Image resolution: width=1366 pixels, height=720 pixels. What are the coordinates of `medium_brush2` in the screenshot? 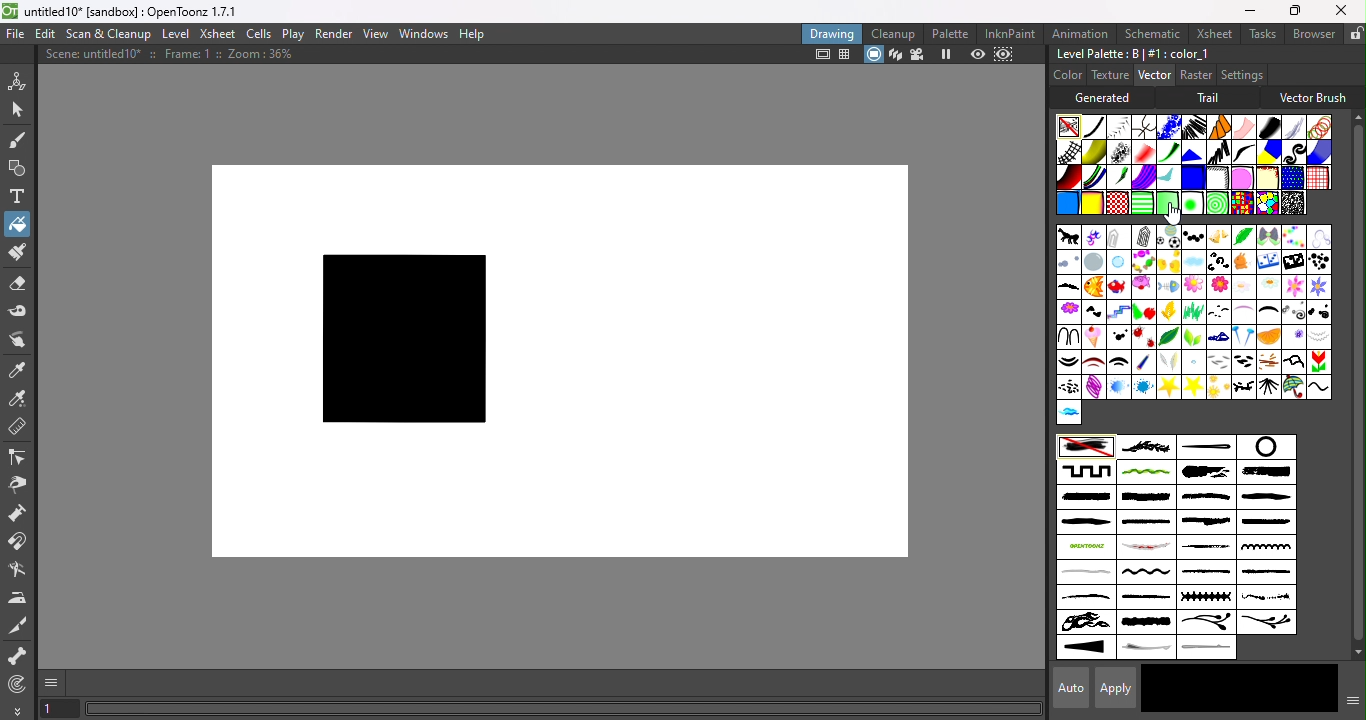 It's located at (1266, 497).